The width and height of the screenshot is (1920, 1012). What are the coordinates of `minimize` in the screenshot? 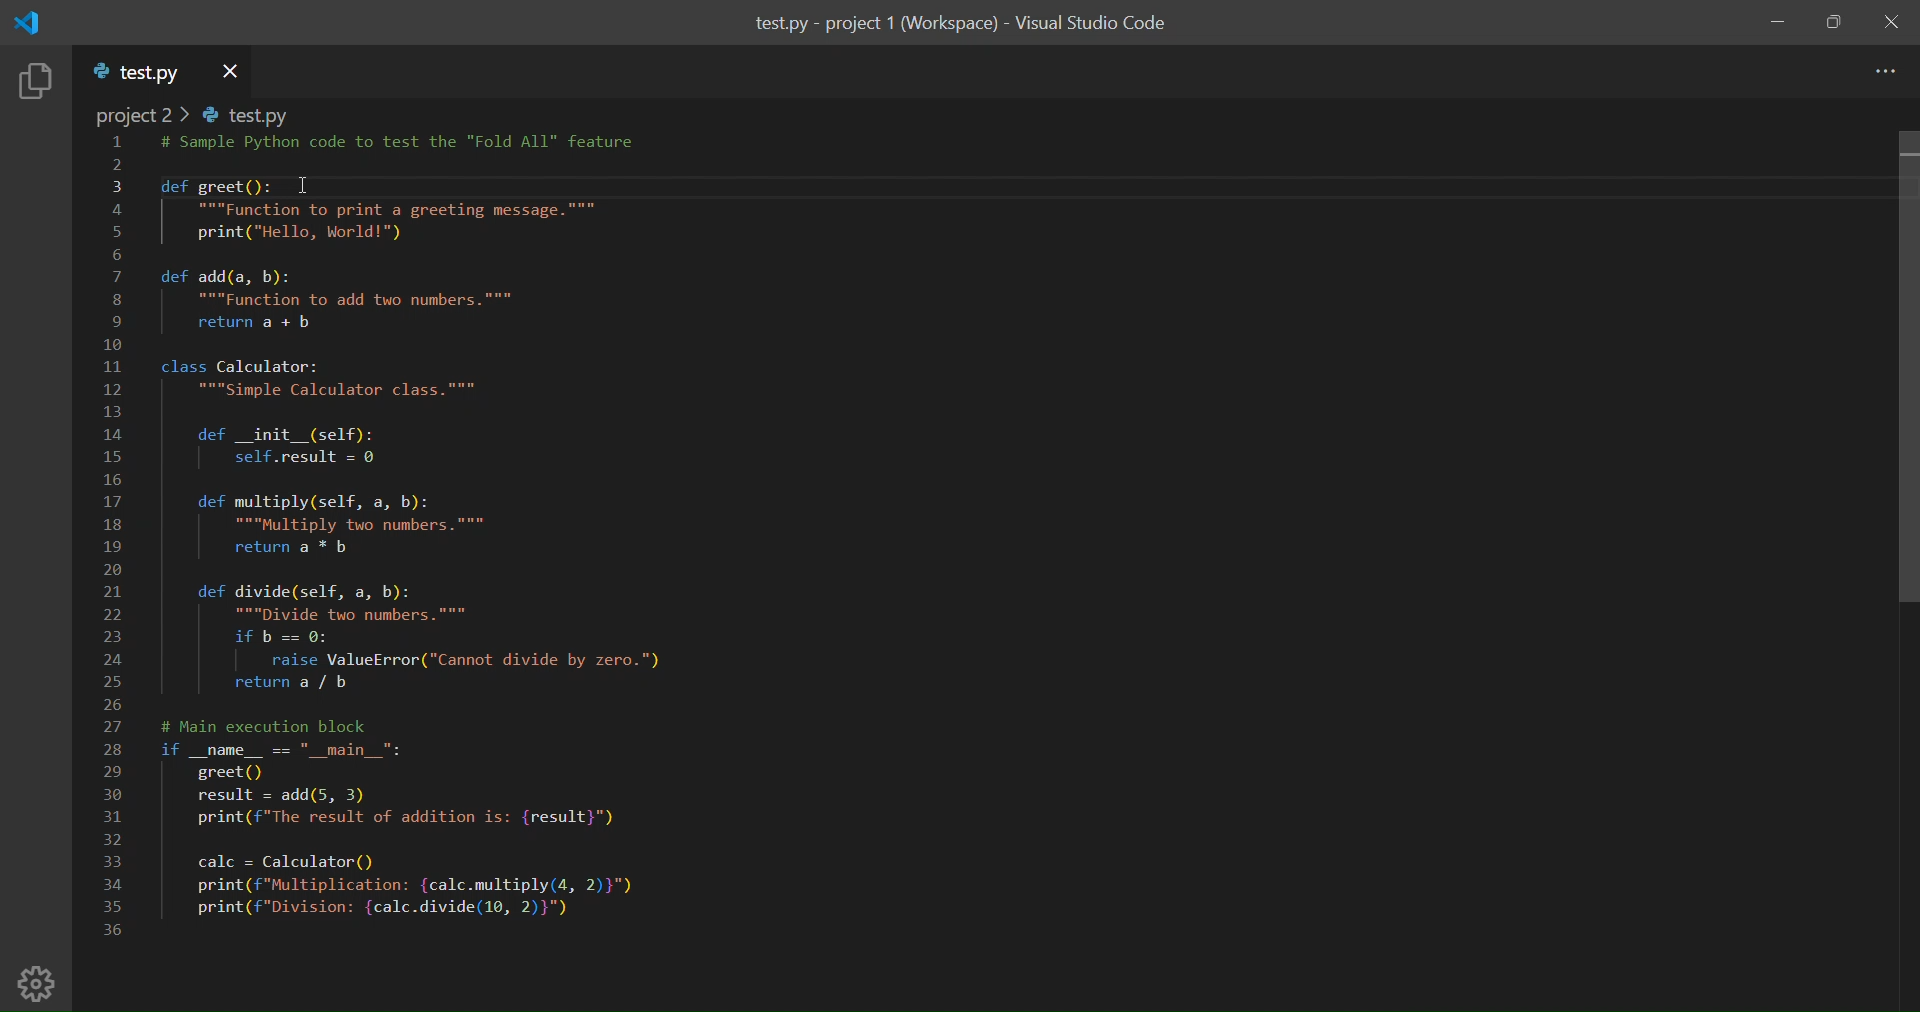 It's located at (1778, 24).